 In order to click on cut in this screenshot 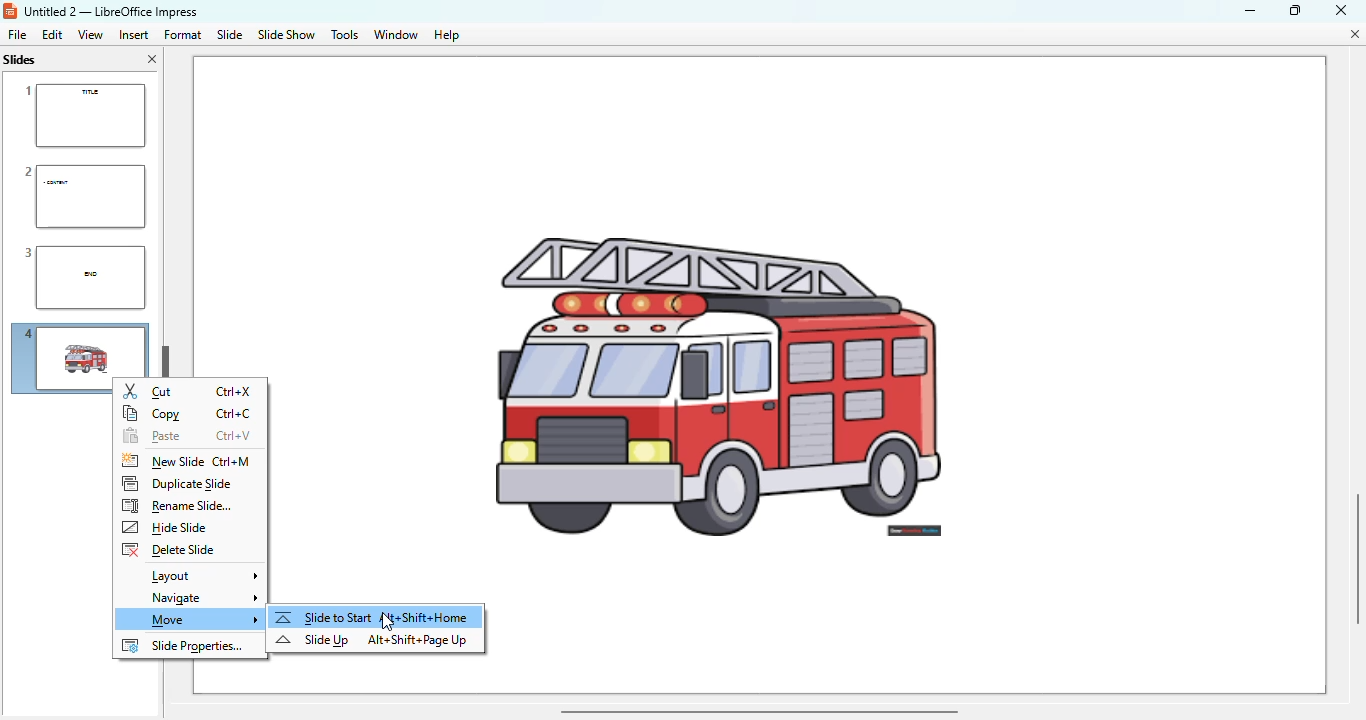, I will do `click(149, 391)`.